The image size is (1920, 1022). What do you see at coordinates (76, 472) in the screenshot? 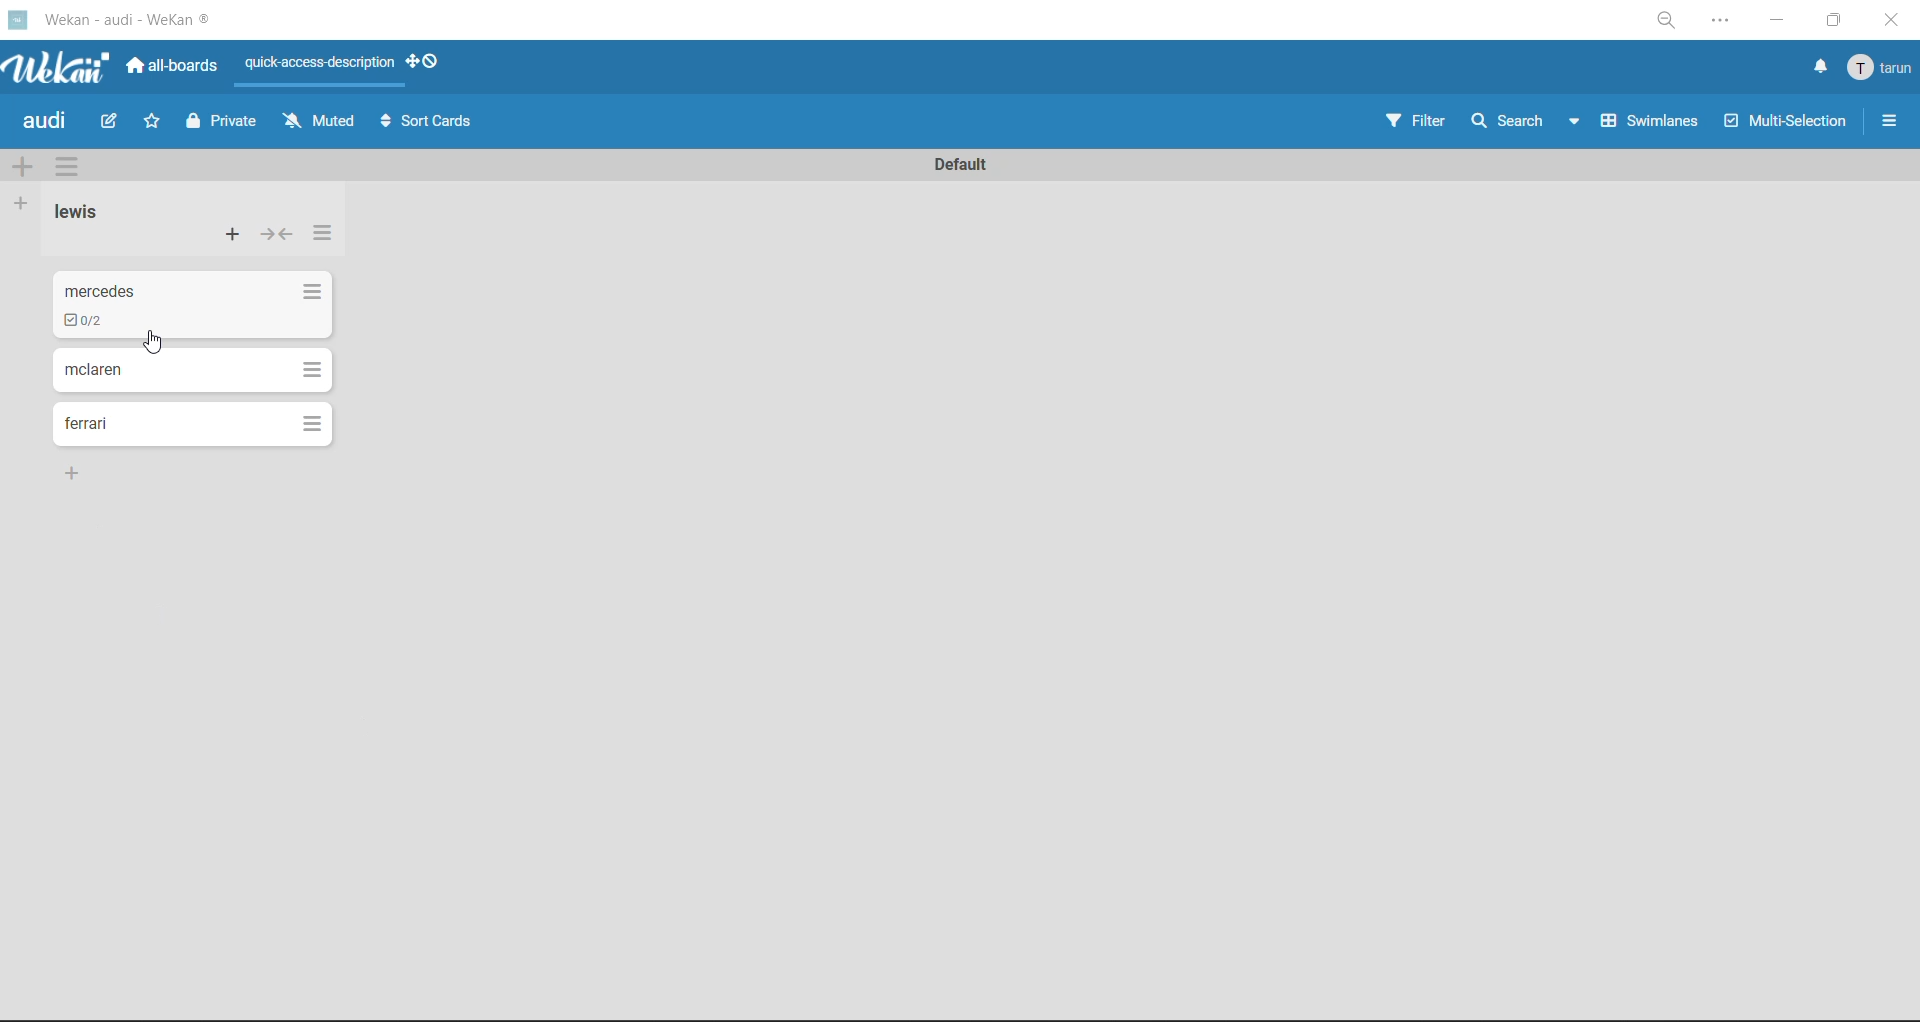
I see `Add card to bottom of the list` at bounding box center [76, 472].